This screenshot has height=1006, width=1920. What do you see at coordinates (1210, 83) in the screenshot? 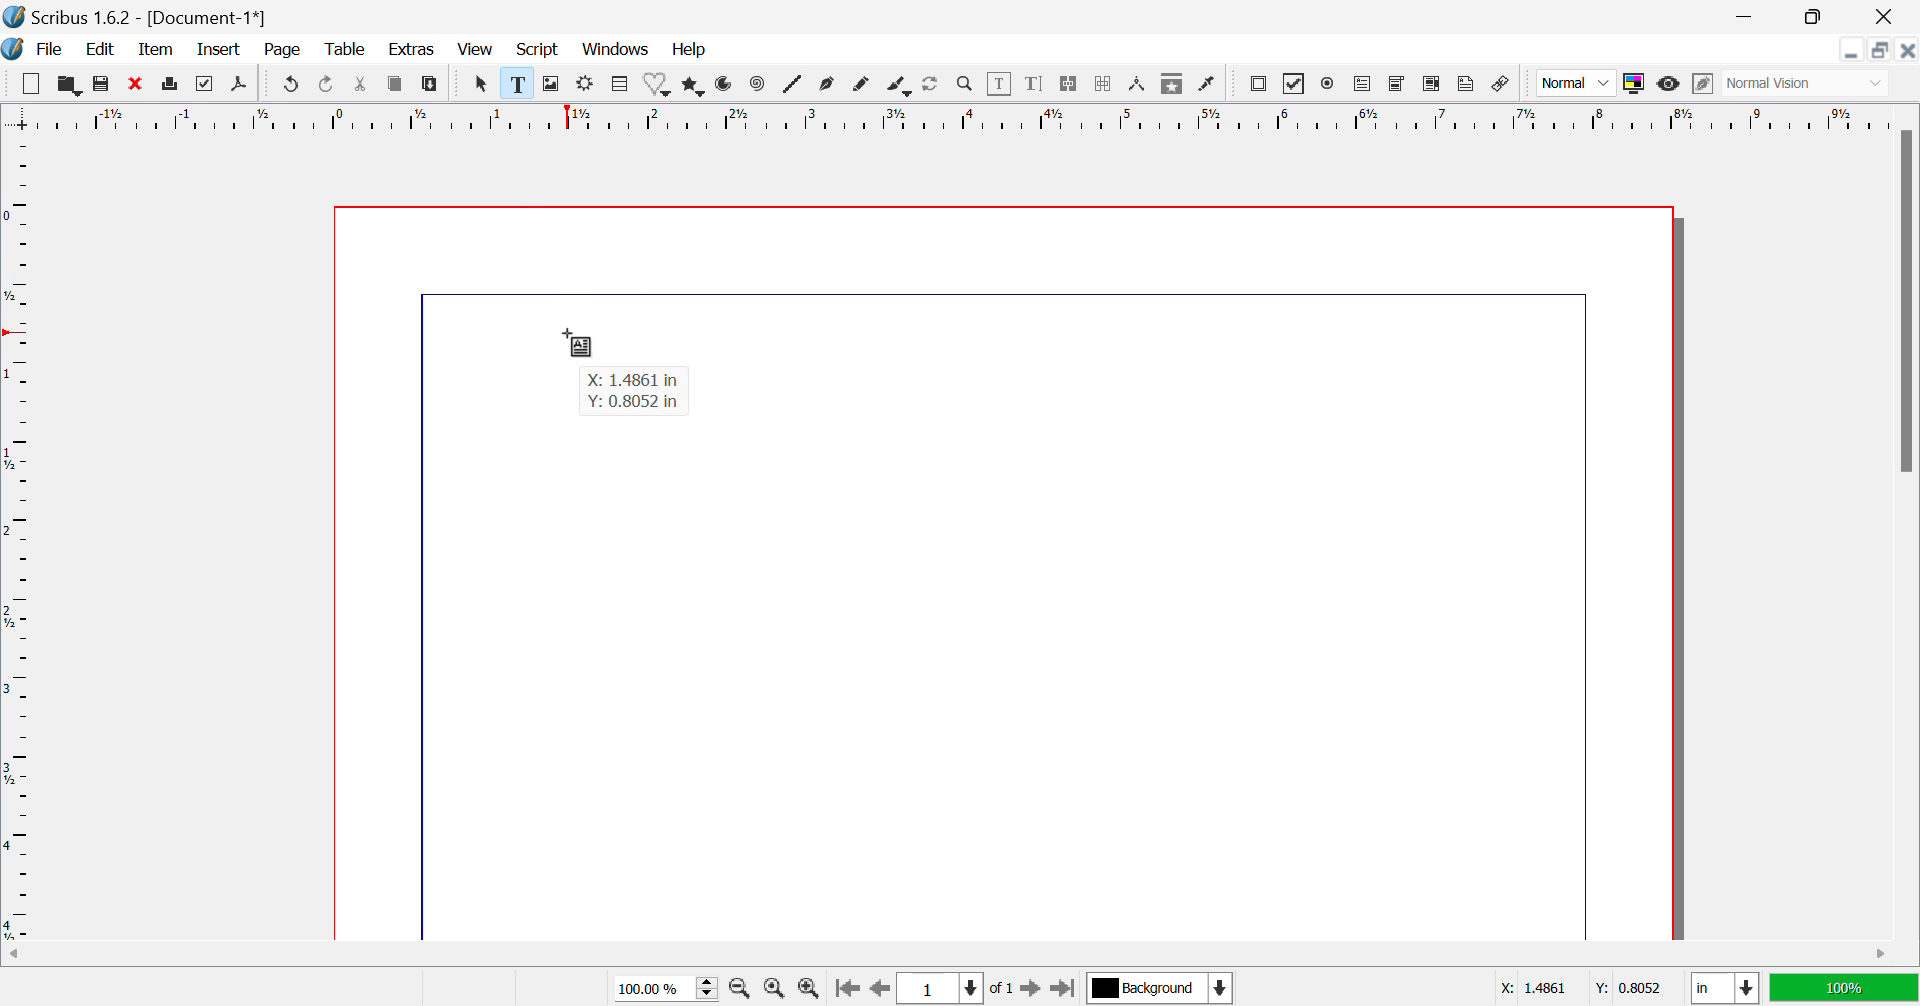
I see `Eyedropper` at bounding box center [1210, 83].